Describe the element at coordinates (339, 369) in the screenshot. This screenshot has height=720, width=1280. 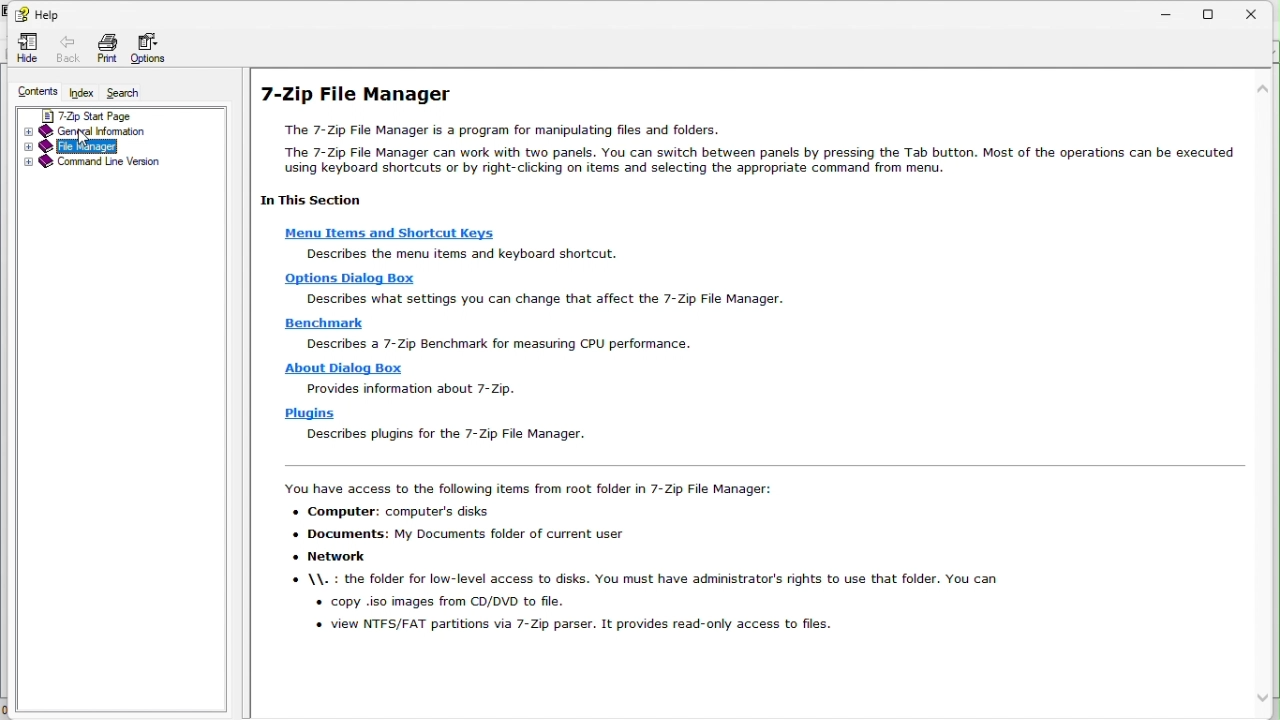
I see `about dialog box` at that location.